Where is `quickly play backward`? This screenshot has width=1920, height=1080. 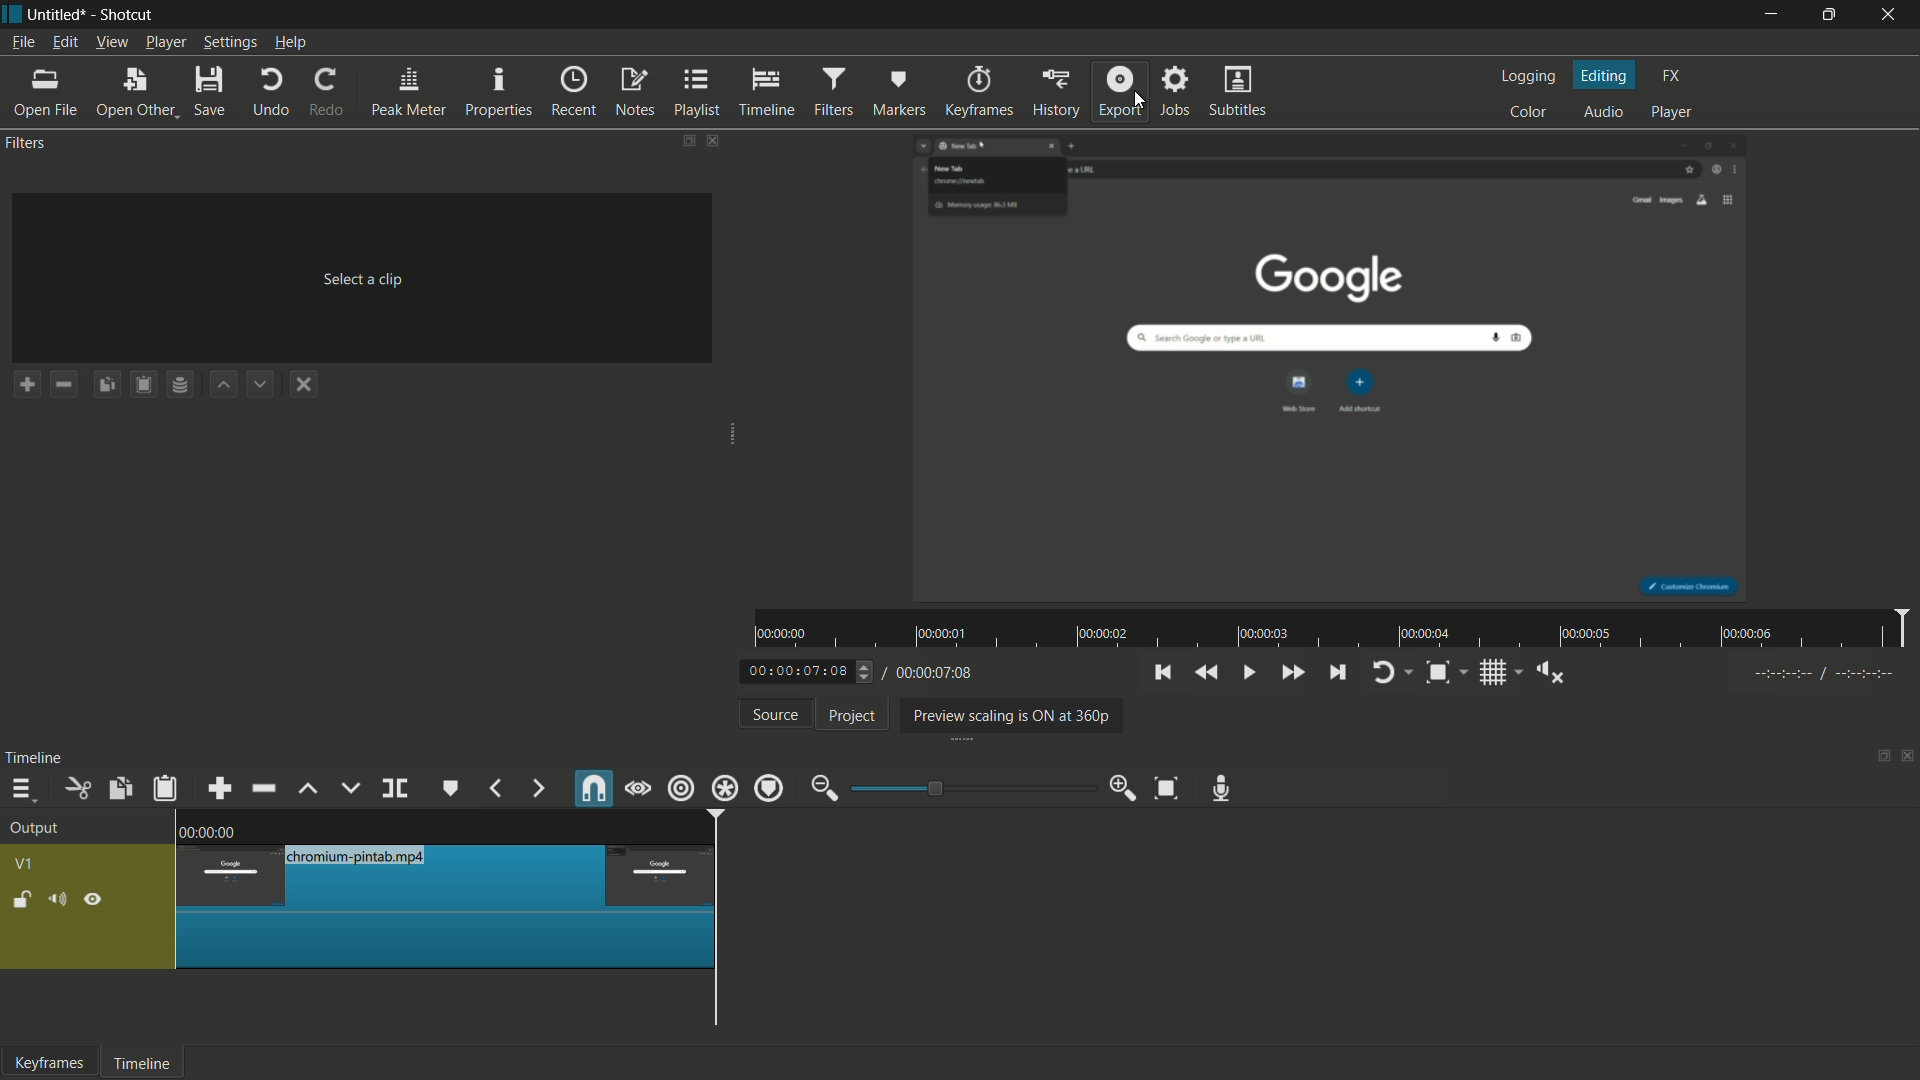
quickly play backward is located at coordinates (1205, 671).